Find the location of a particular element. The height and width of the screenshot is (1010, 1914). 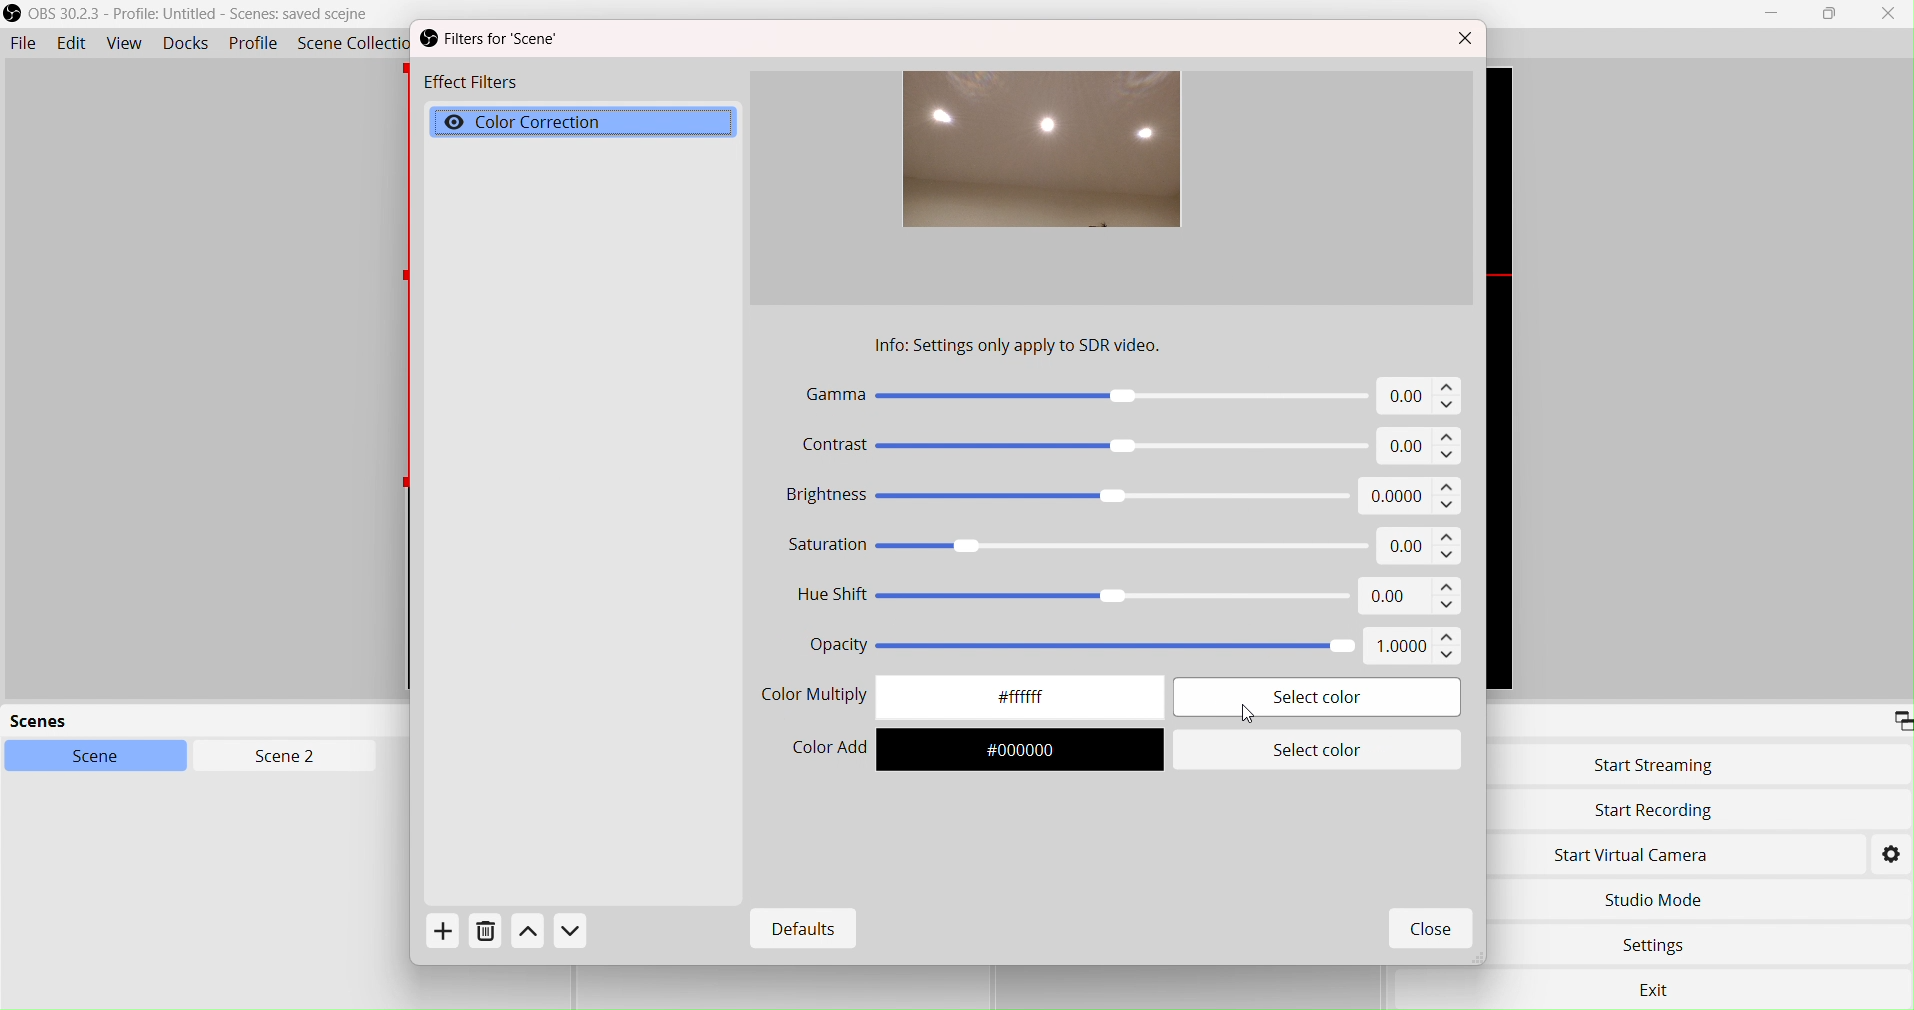

Delete is located at coordinates (486, 936).